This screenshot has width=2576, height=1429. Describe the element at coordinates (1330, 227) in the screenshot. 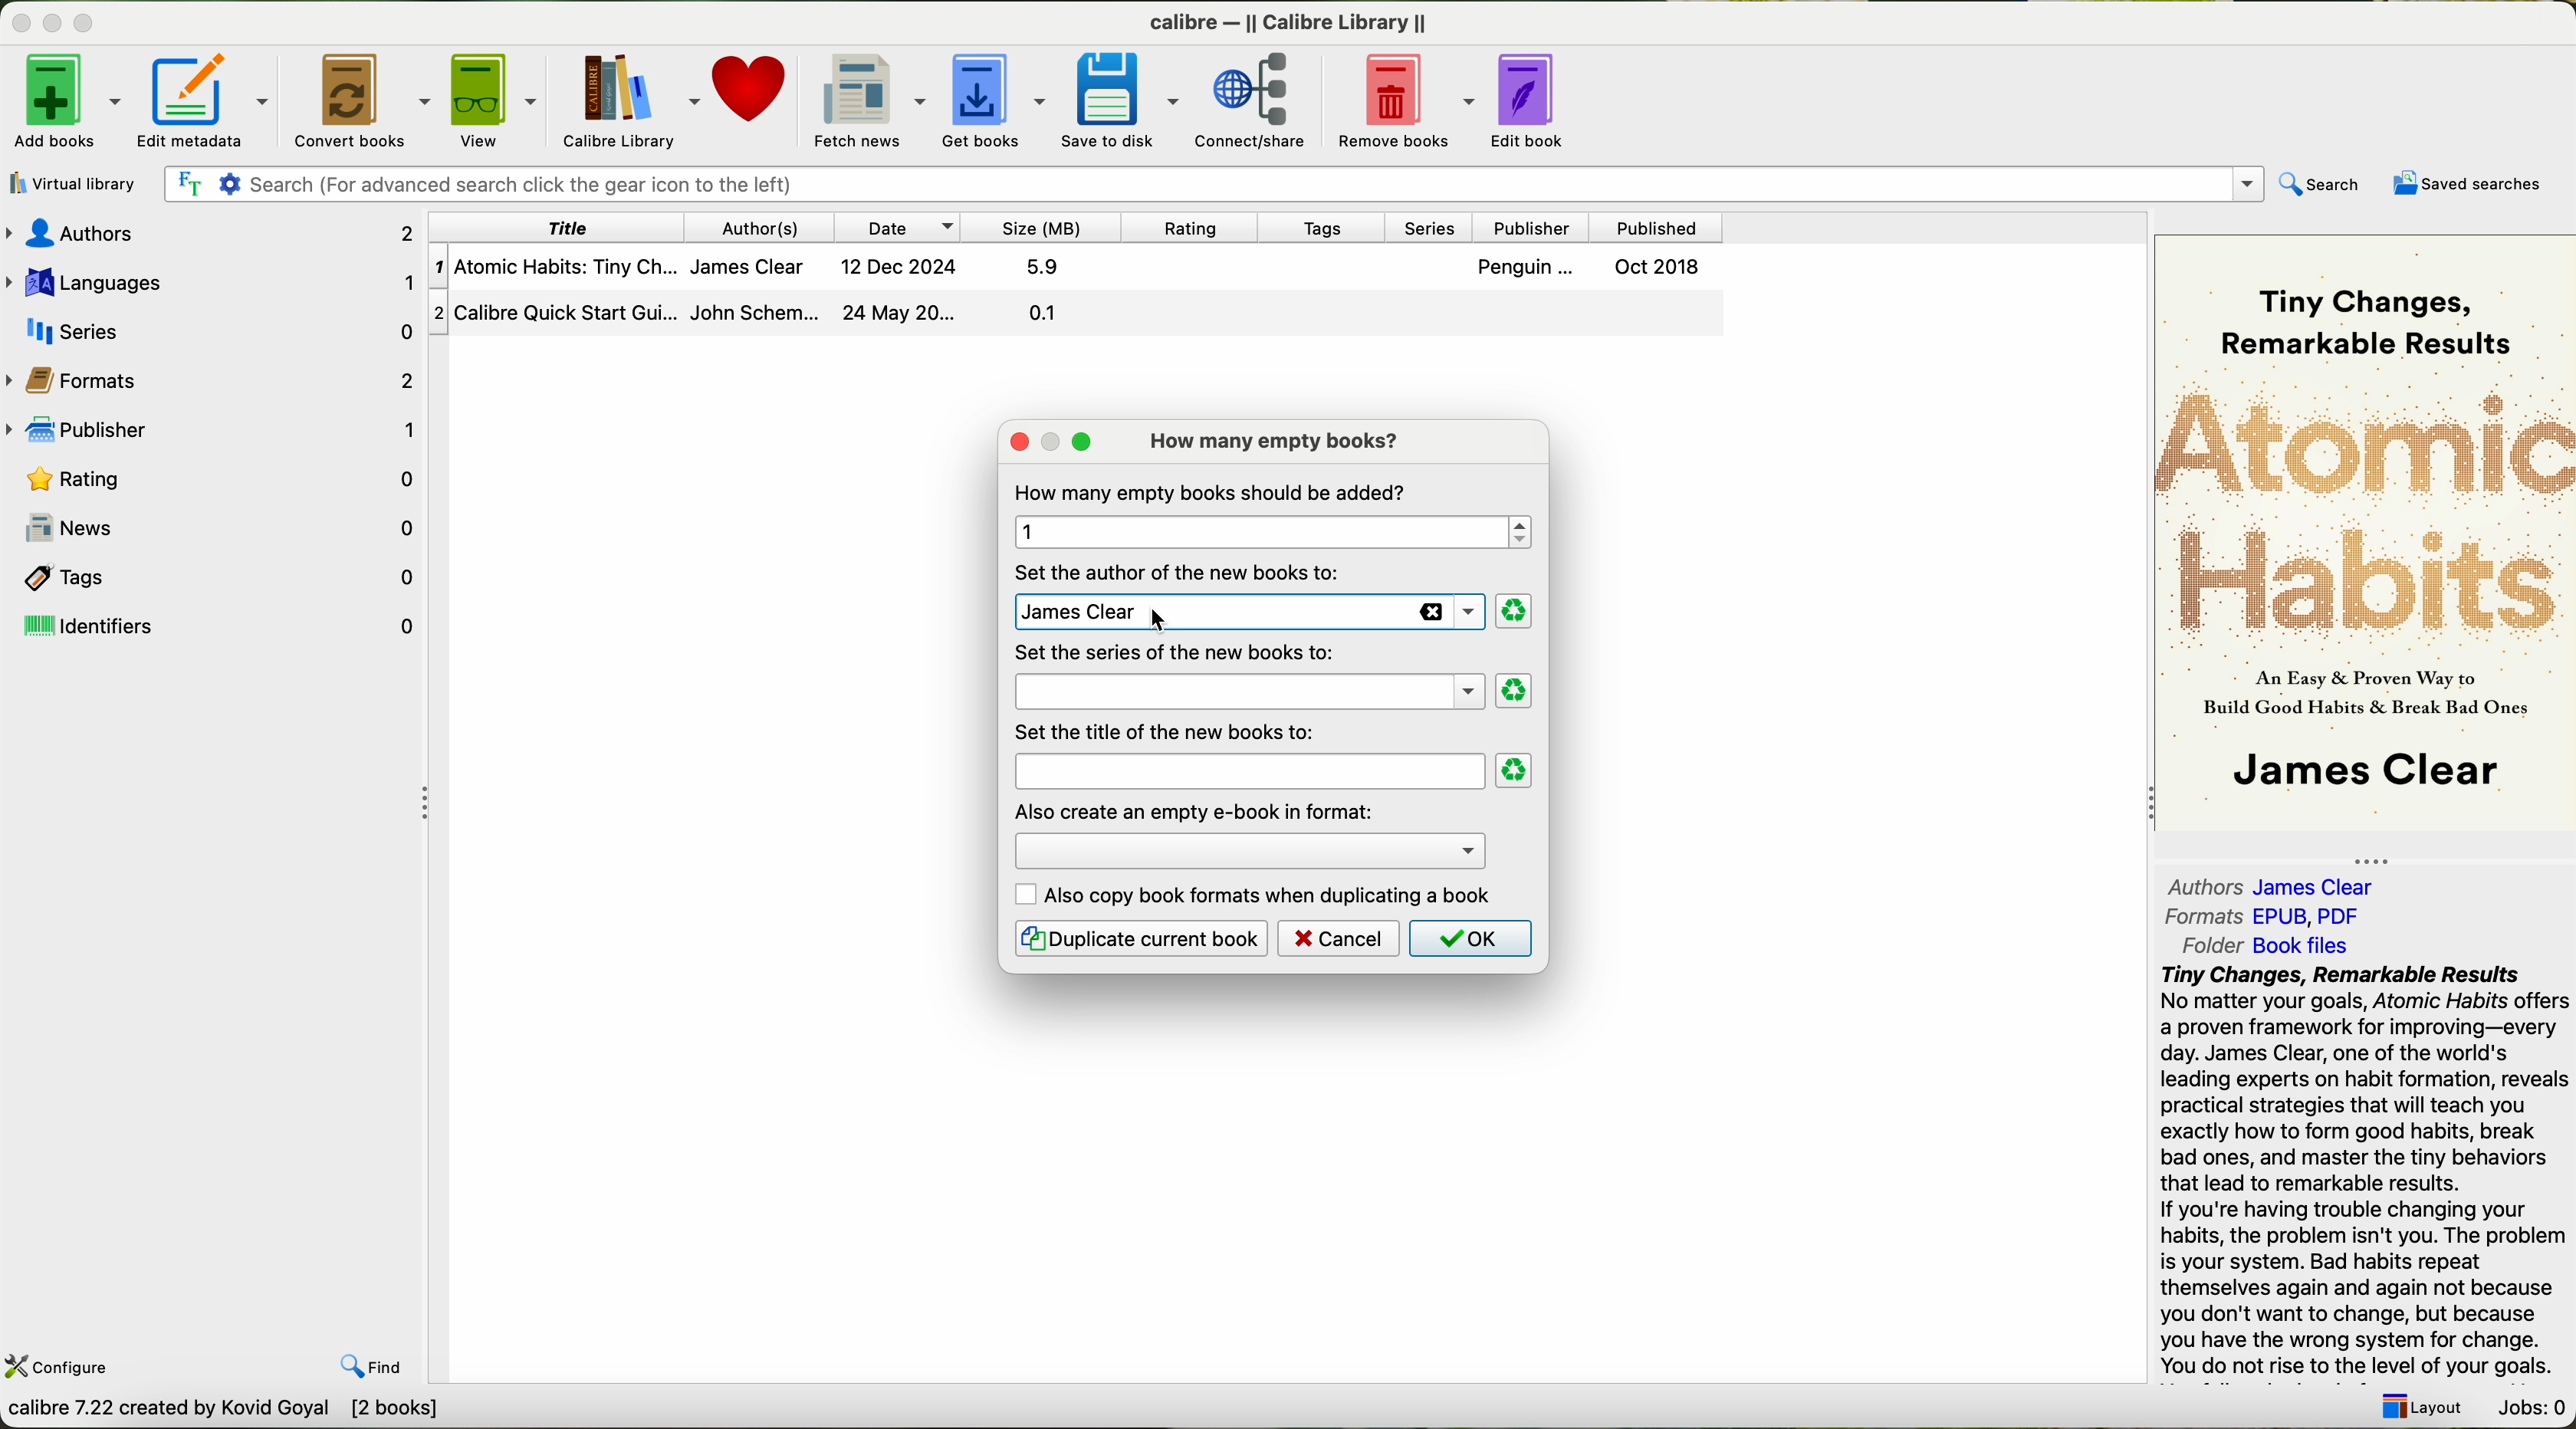

I see `tags` at that location.